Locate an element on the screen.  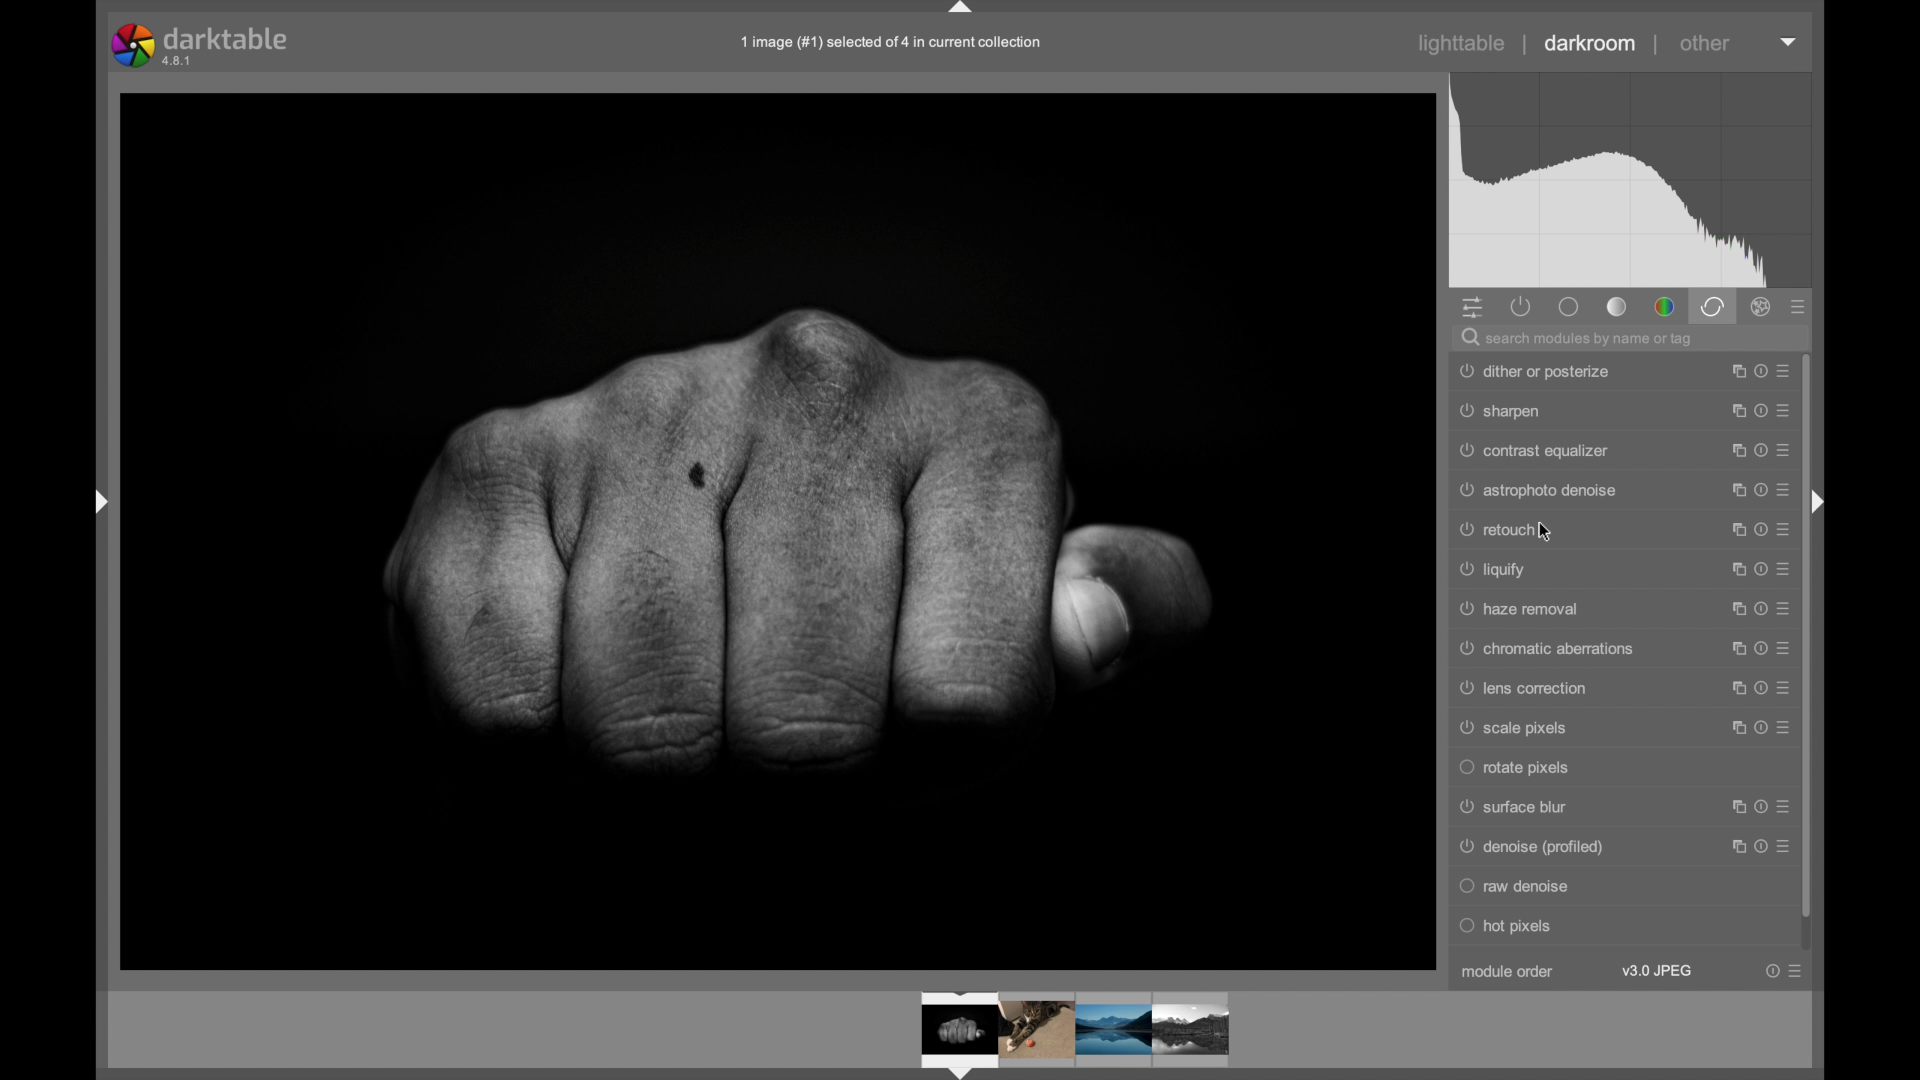
chromatic aberrations is located at coordinates (1548, 648).